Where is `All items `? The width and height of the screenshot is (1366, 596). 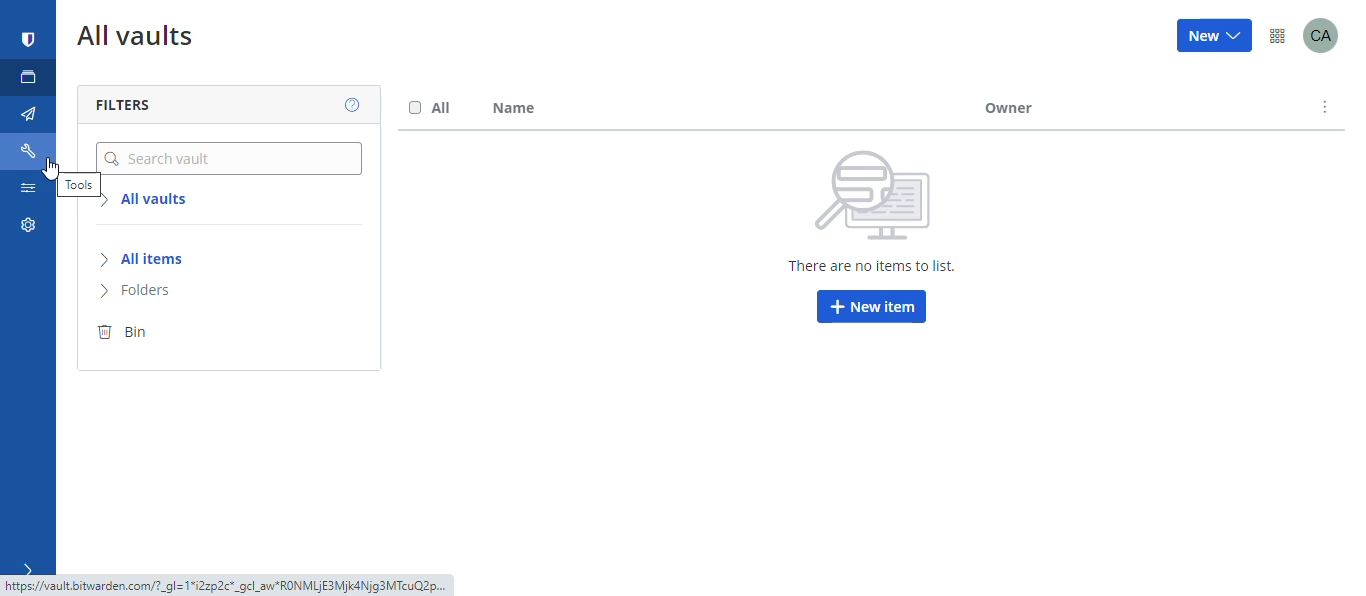 All items  is located at coordinates (161, 260).